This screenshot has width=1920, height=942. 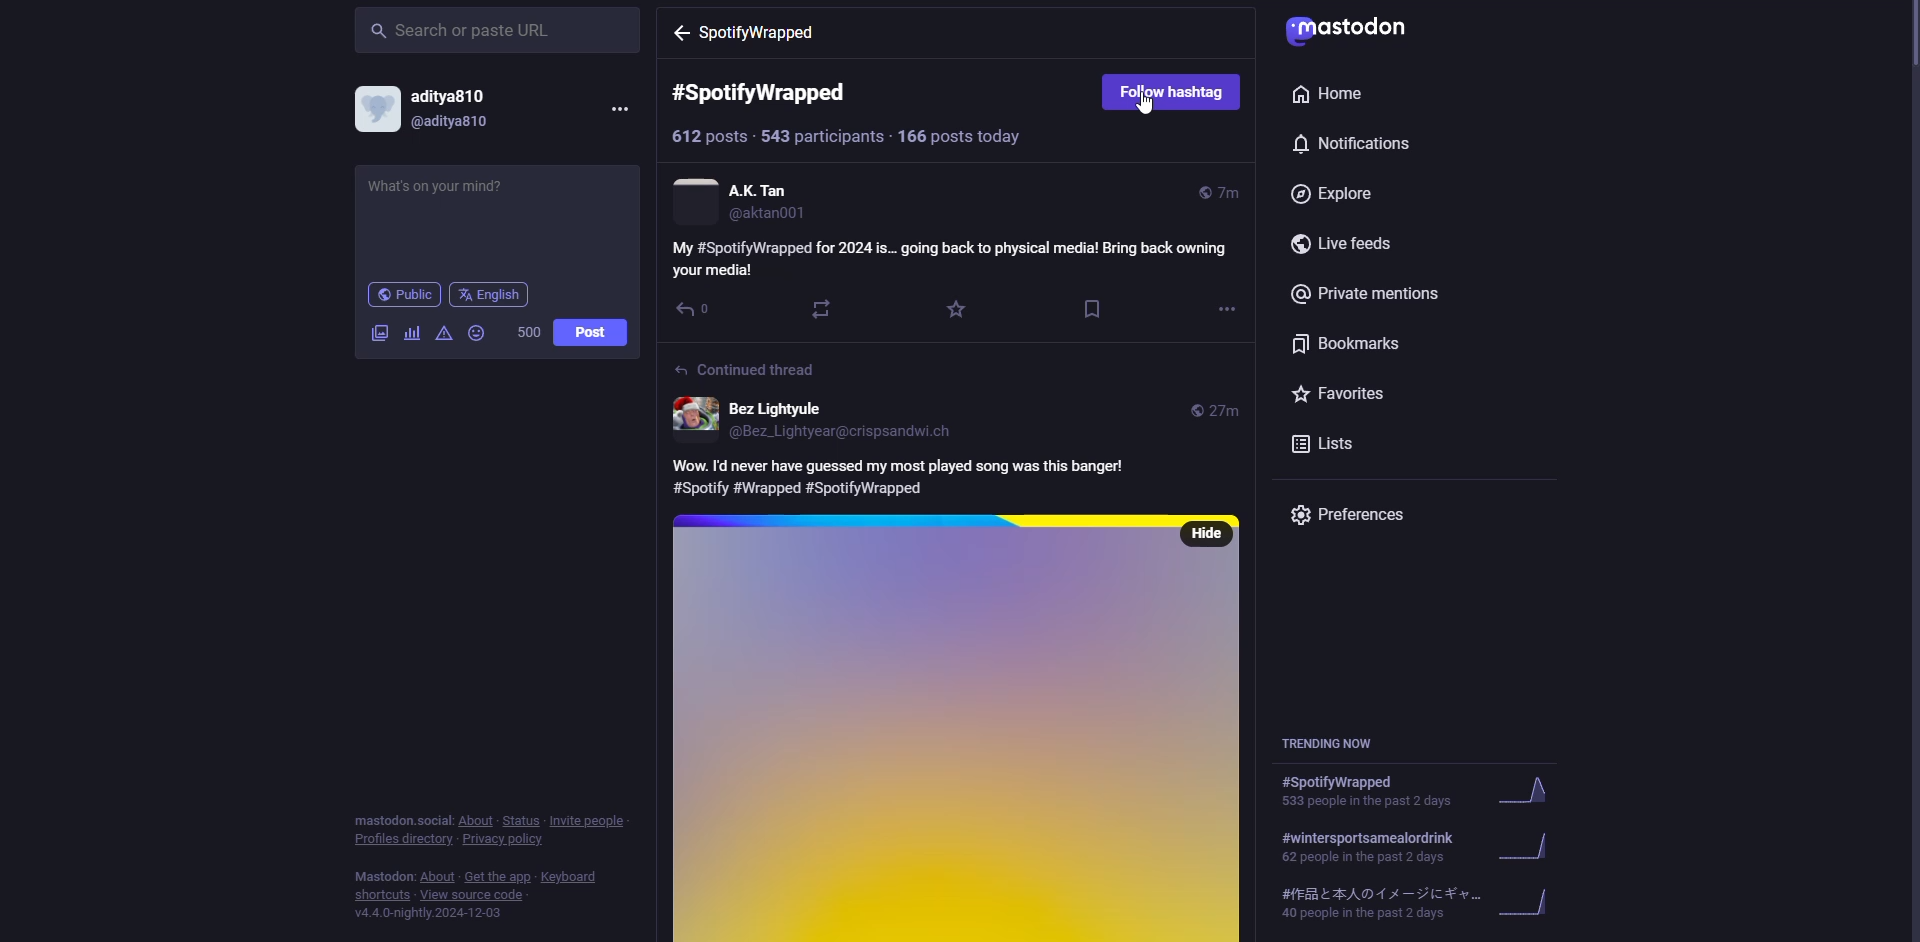 What do you see at coordinates (411, 333) in the screenshot?
I see `poll` at bounding box center [411, 333].